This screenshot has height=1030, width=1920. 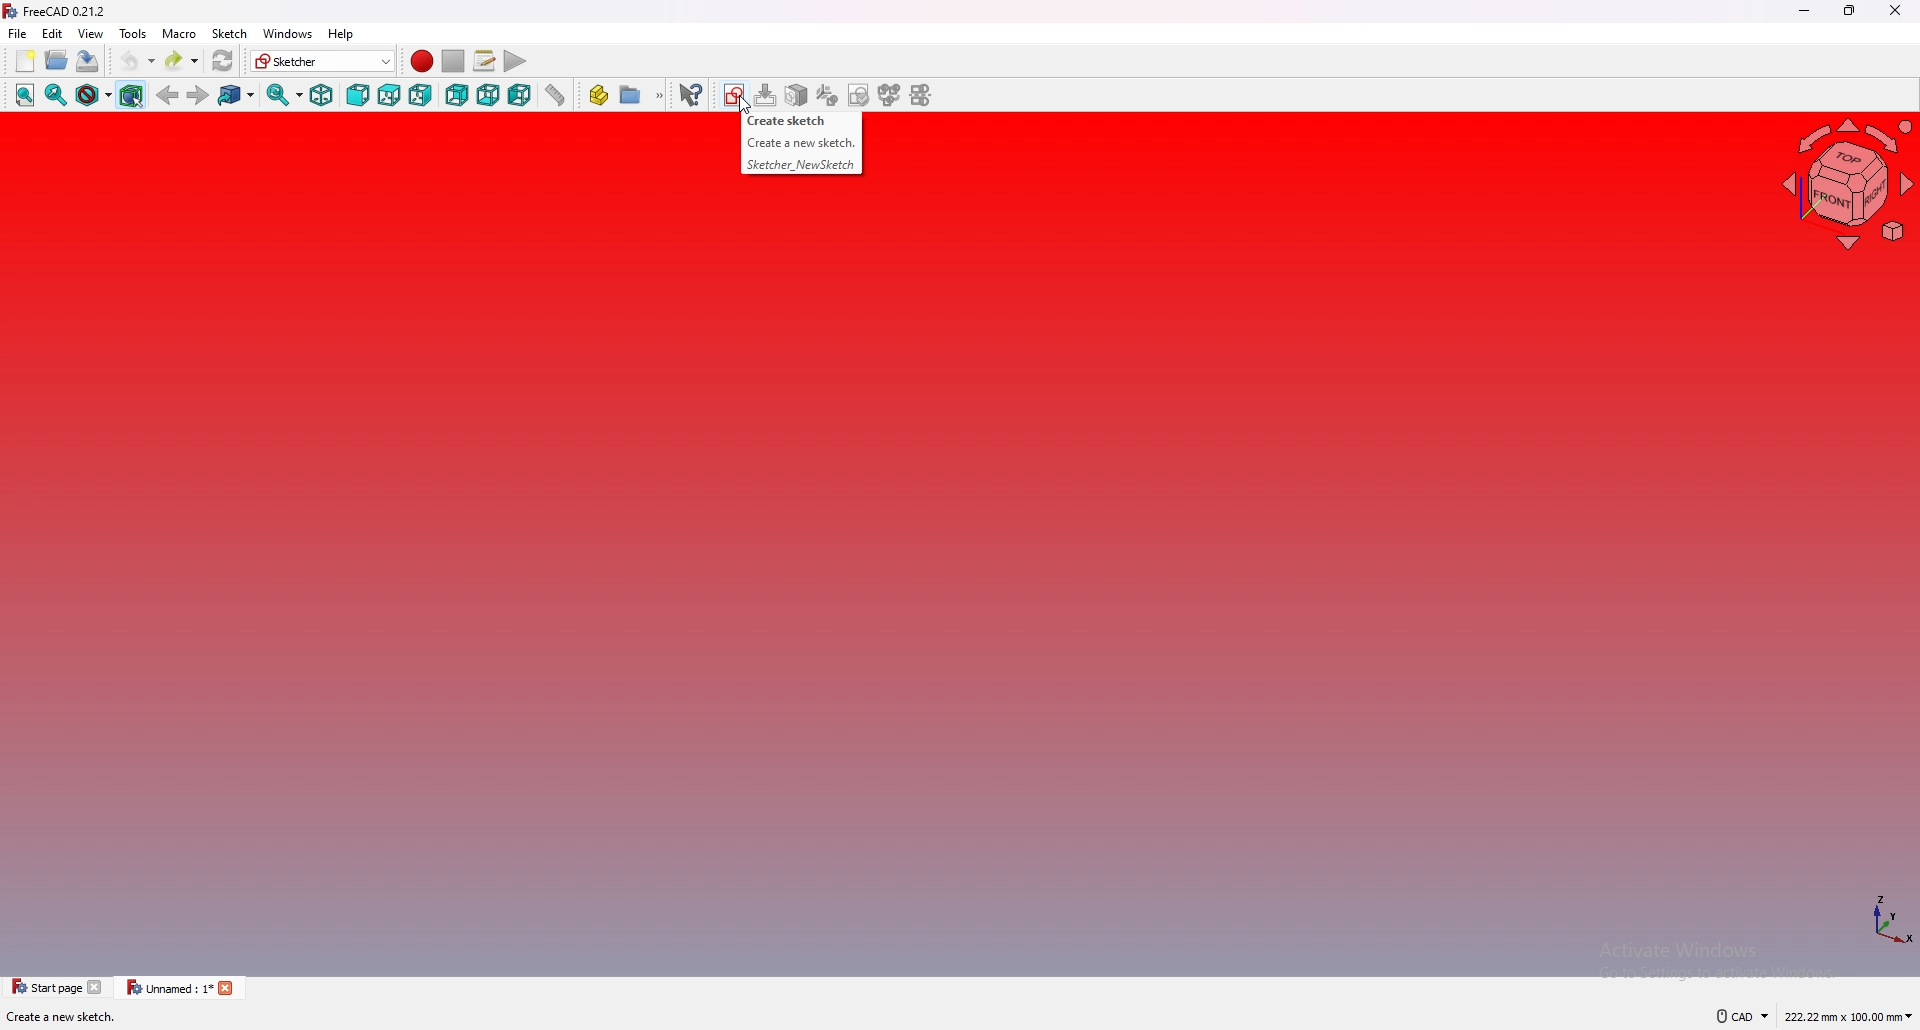 I want to click on stop macro, so click(x=452, y=60).